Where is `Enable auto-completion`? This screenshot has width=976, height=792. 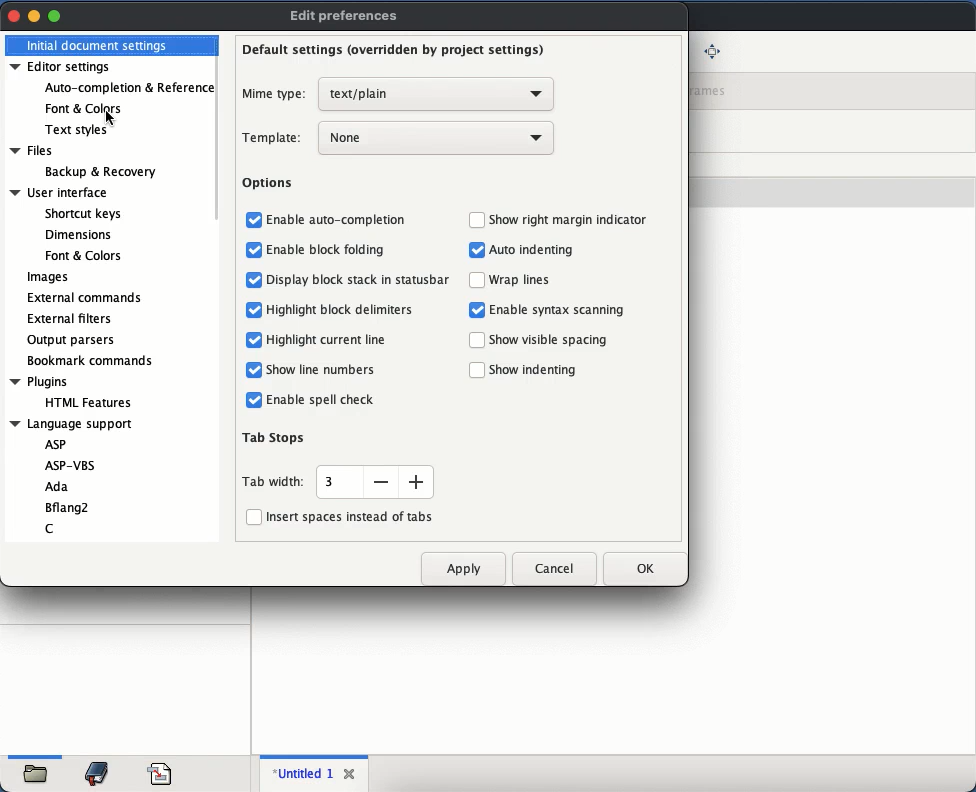
Enable auto-completion is located at coordinates (340, 221).